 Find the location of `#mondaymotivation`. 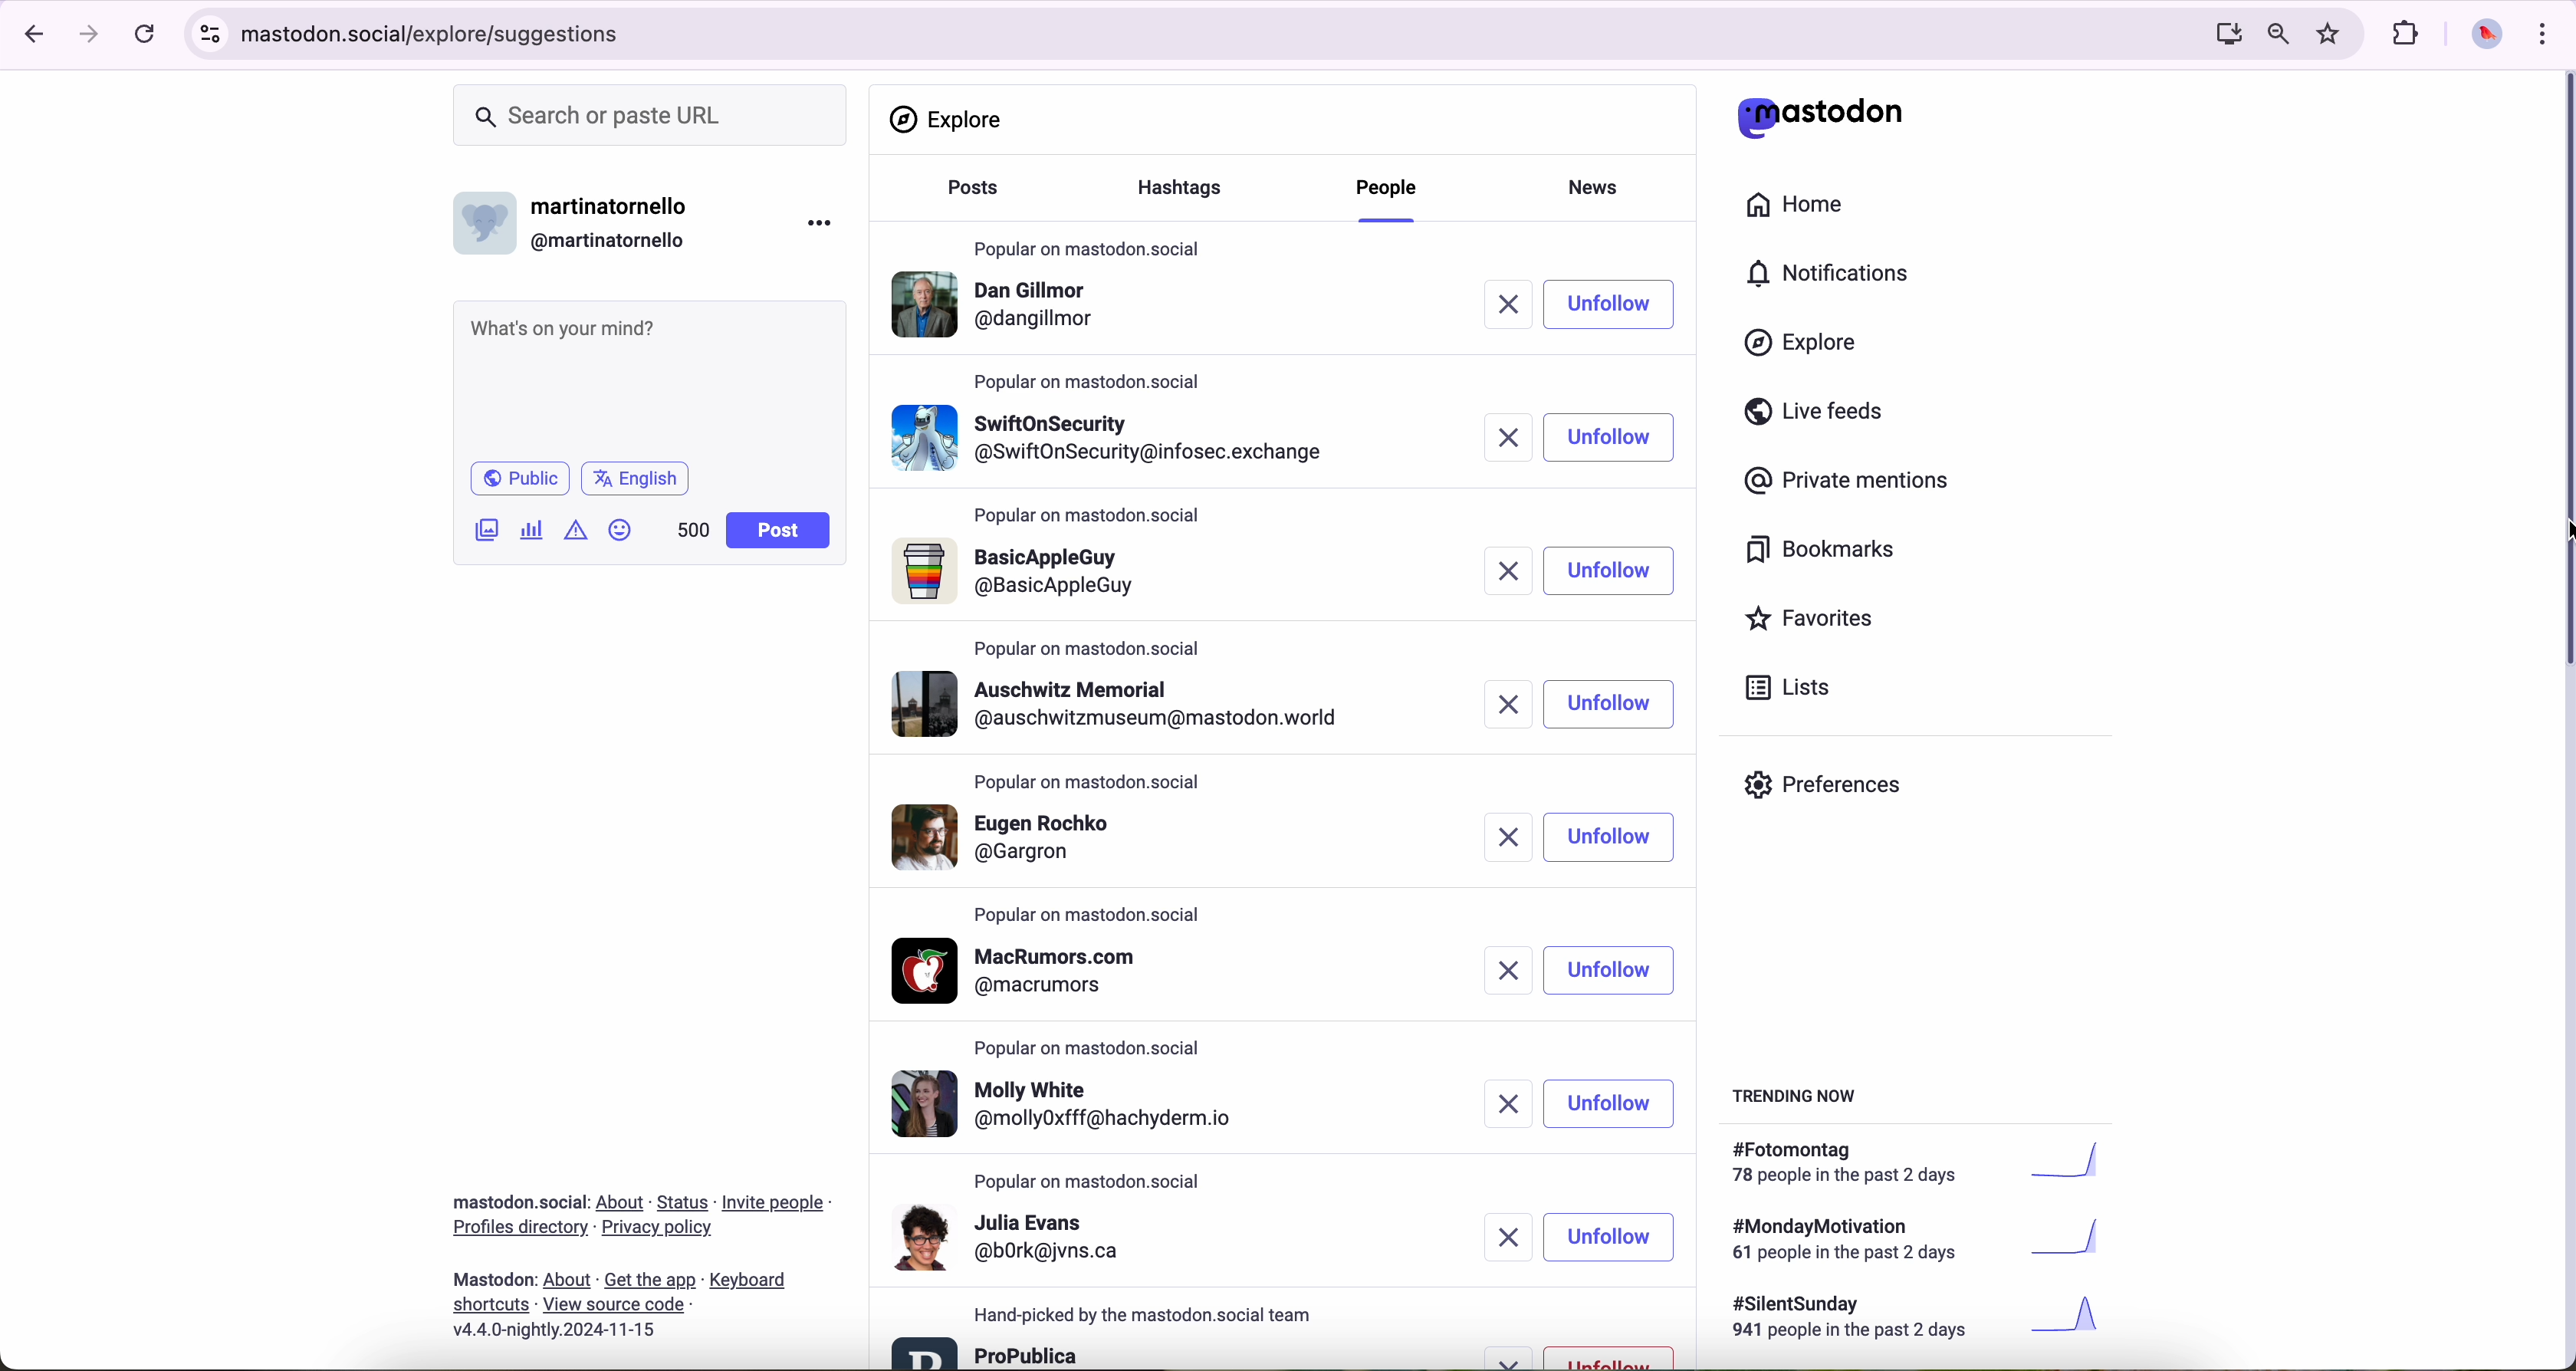

#mondaymotivation is located at coordinates (1913, 1239).